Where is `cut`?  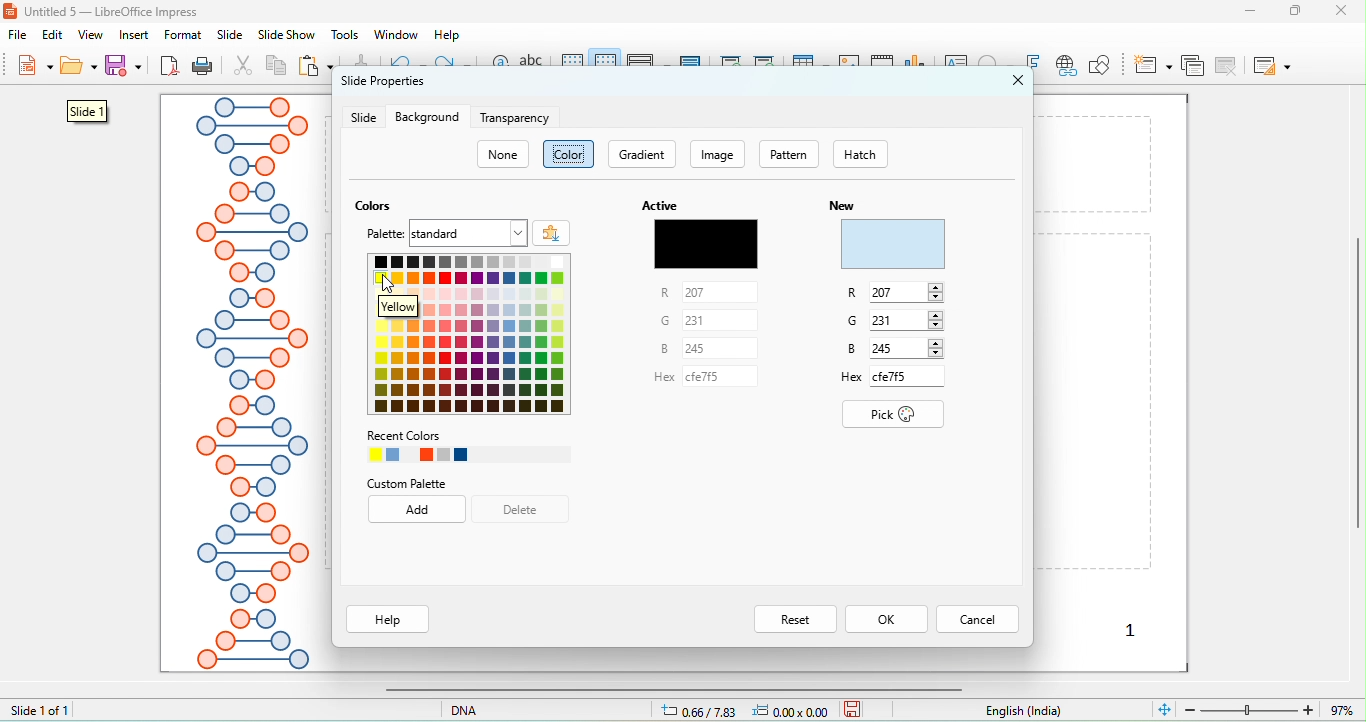 cut is located at coordinates (244, 67).